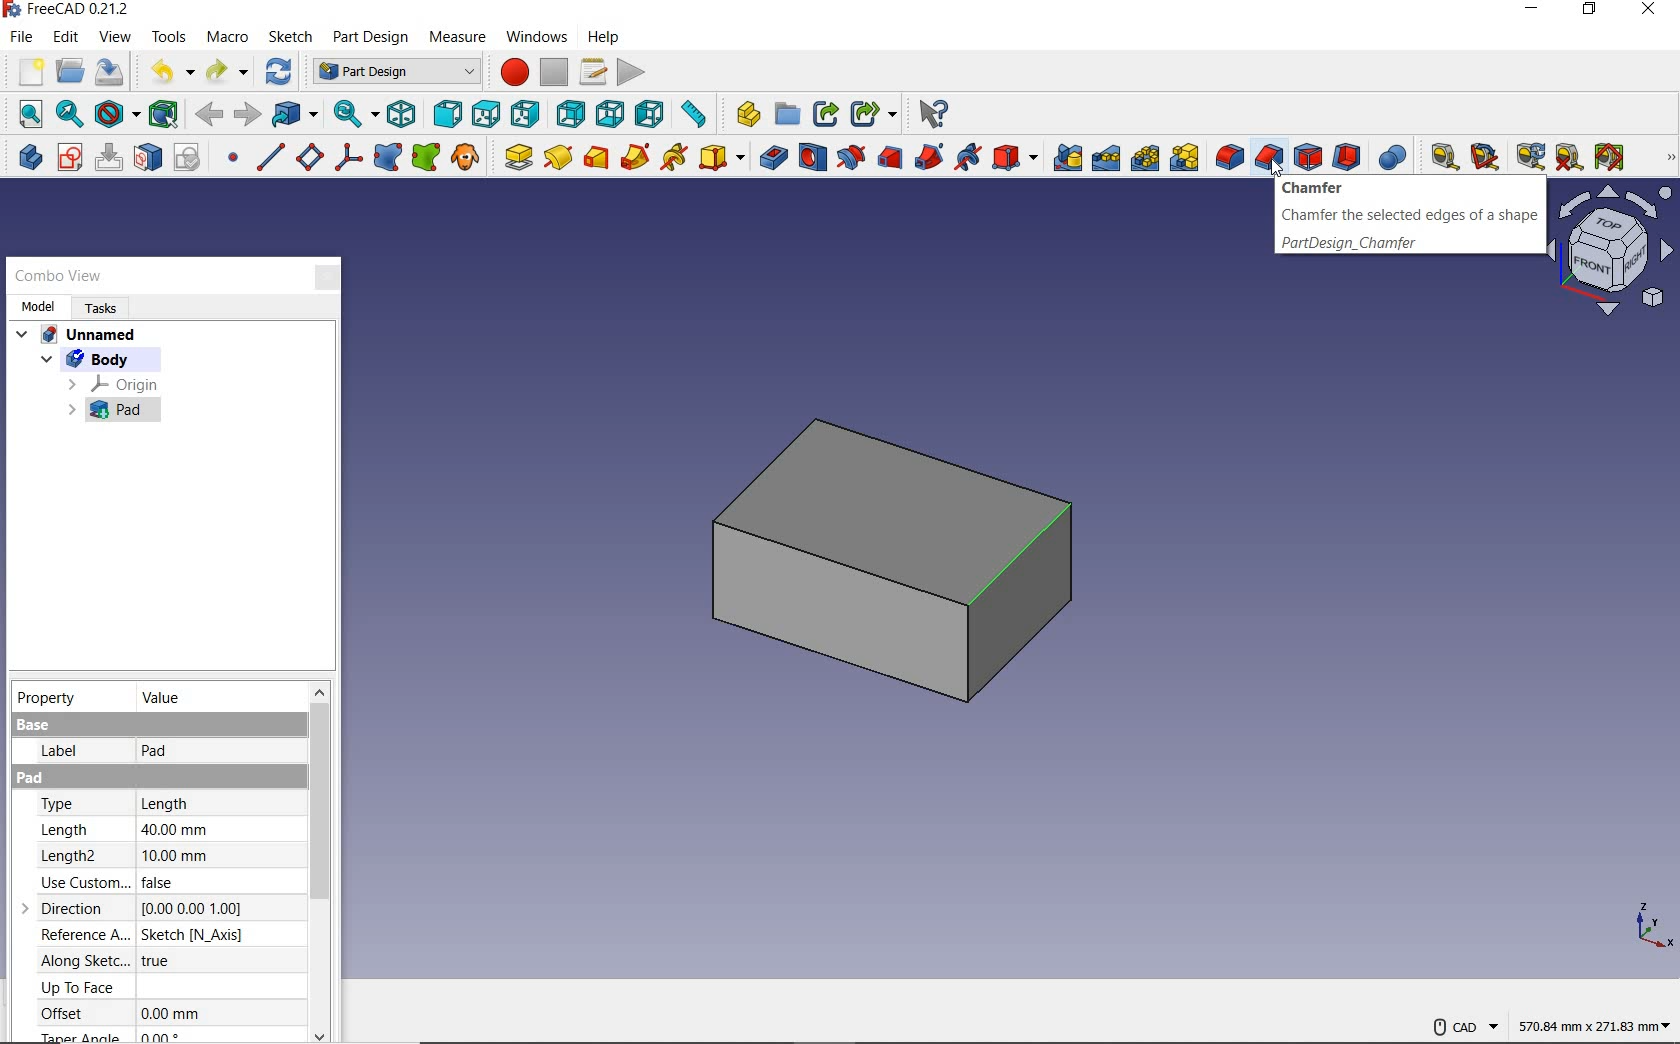 This screenshot has width=1680, height=1044. I want to click on subtractive helix, so click(970, 158).